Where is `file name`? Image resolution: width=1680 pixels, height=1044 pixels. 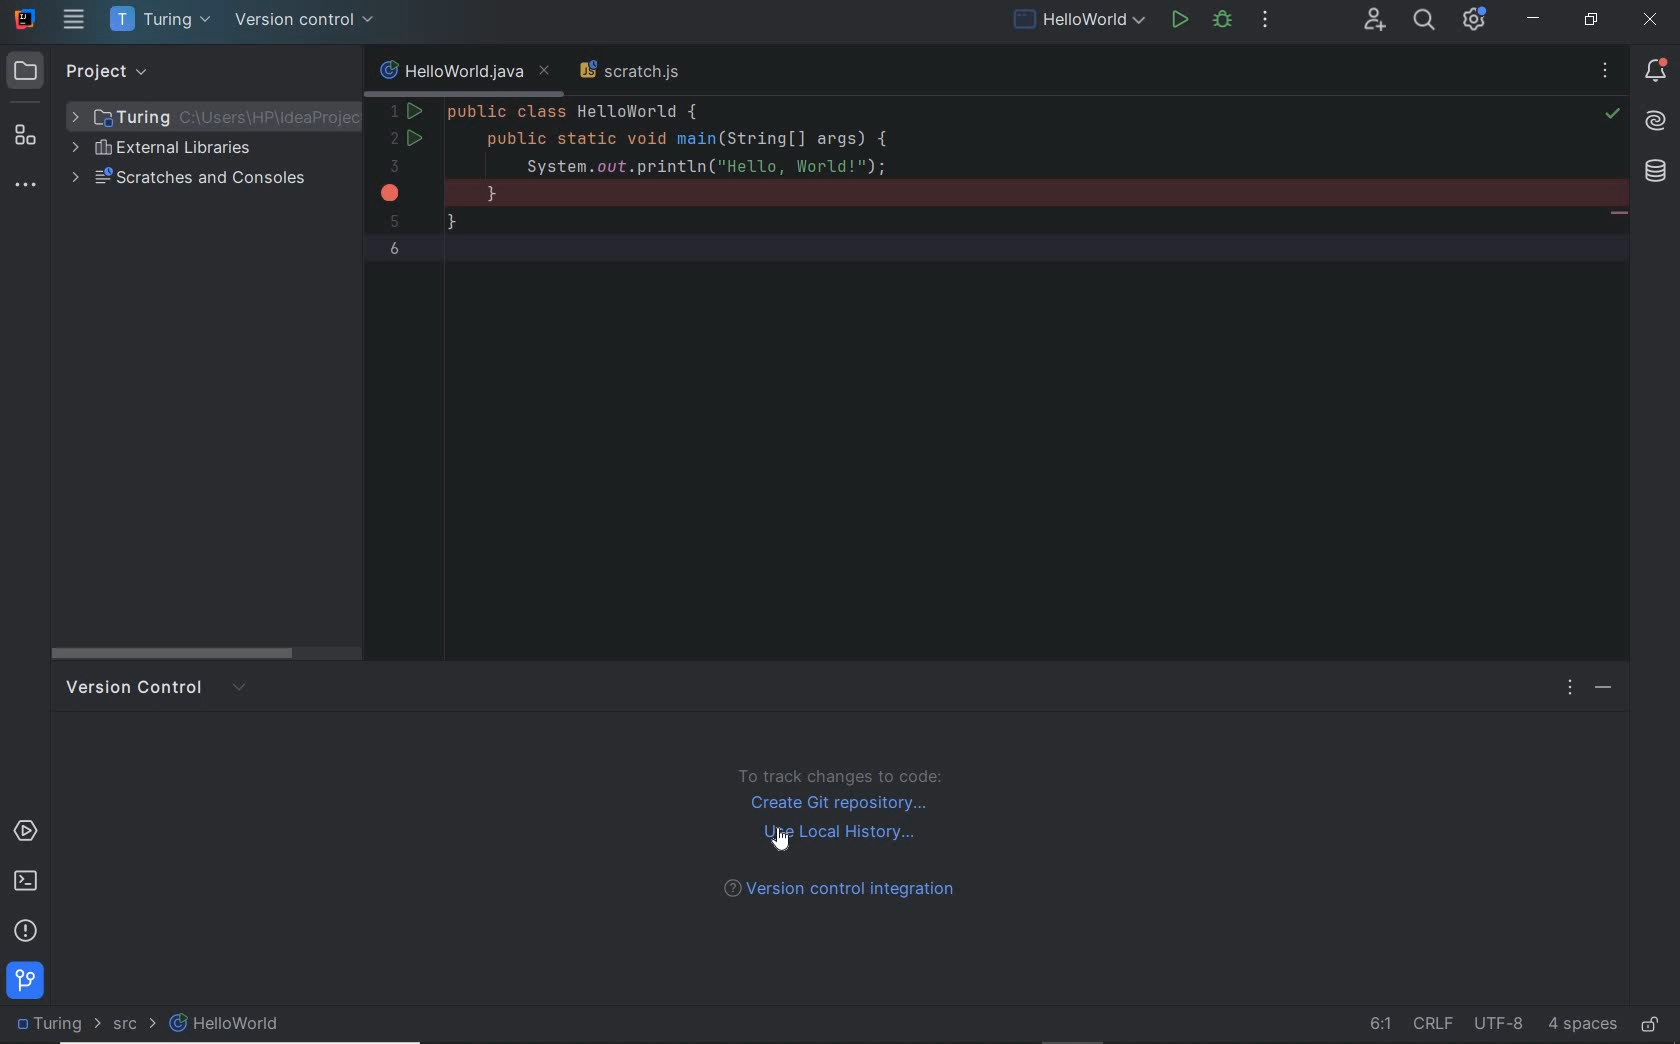
file name is located at coordinates (448, 73).